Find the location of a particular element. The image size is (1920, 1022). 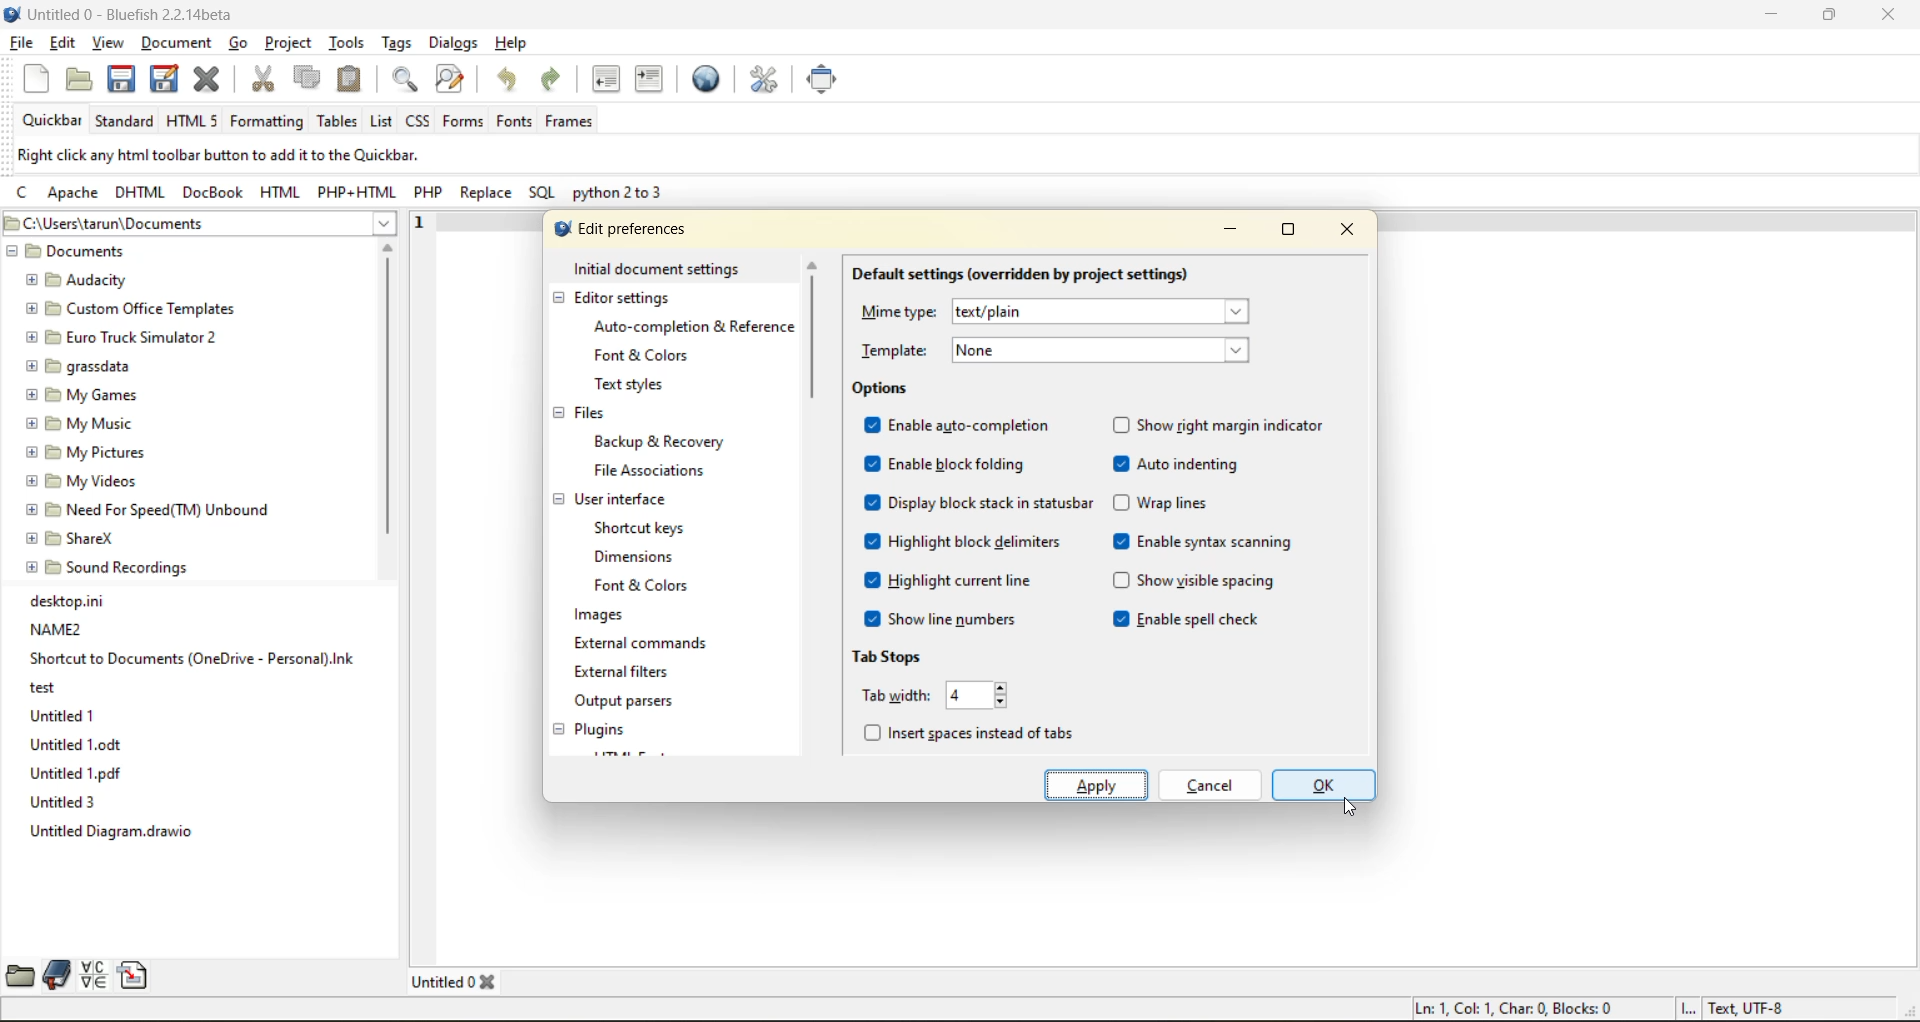

highlight current line is located at coordinates (948, 580).